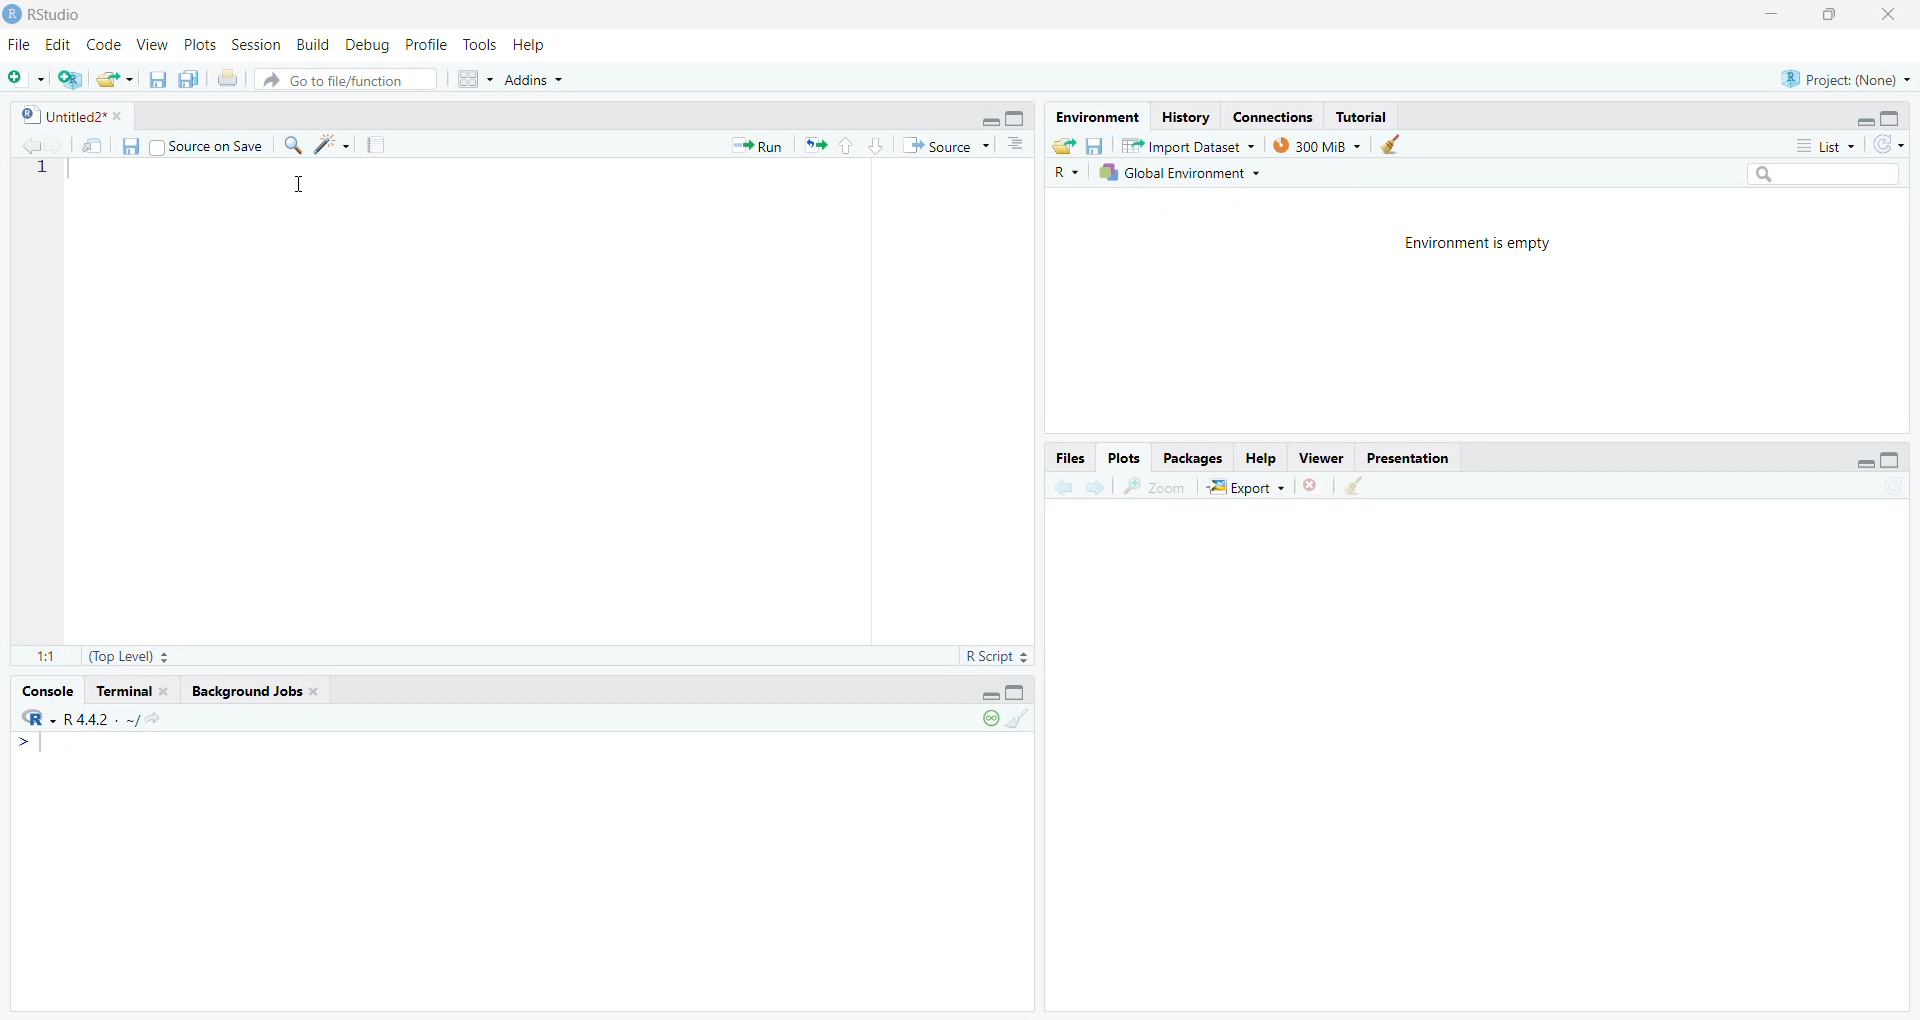  I want to click on clear console, so click(1018, 721).